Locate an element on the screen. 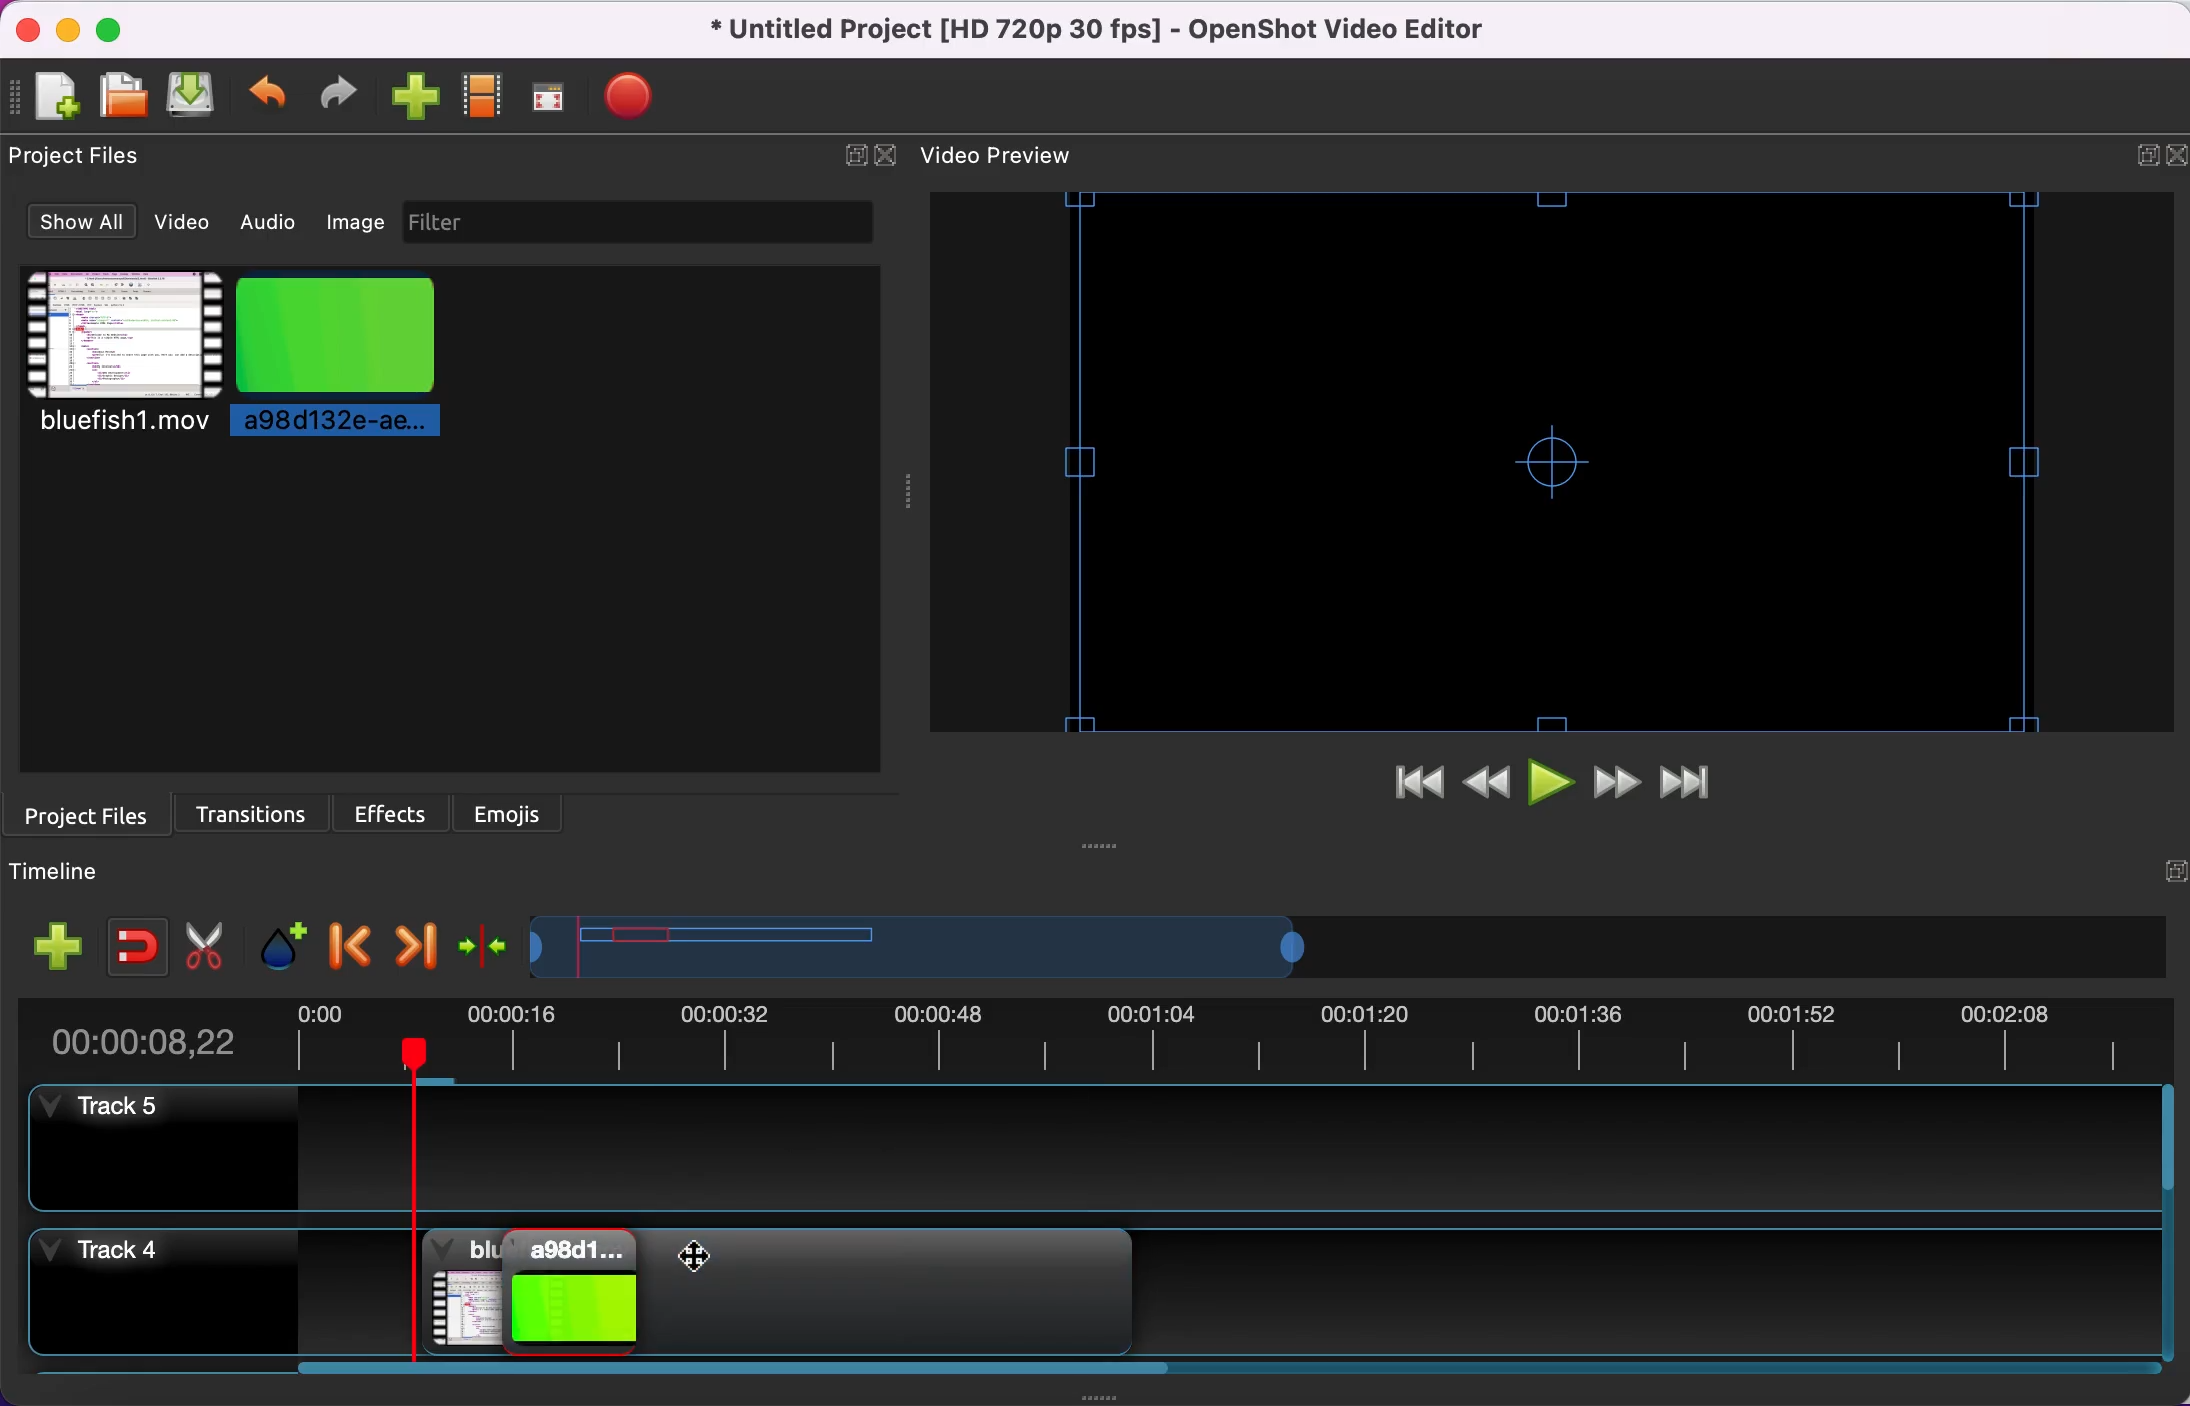 This screenshot has height=1406, width=2190. add marker is located at coordinates (285, 943).